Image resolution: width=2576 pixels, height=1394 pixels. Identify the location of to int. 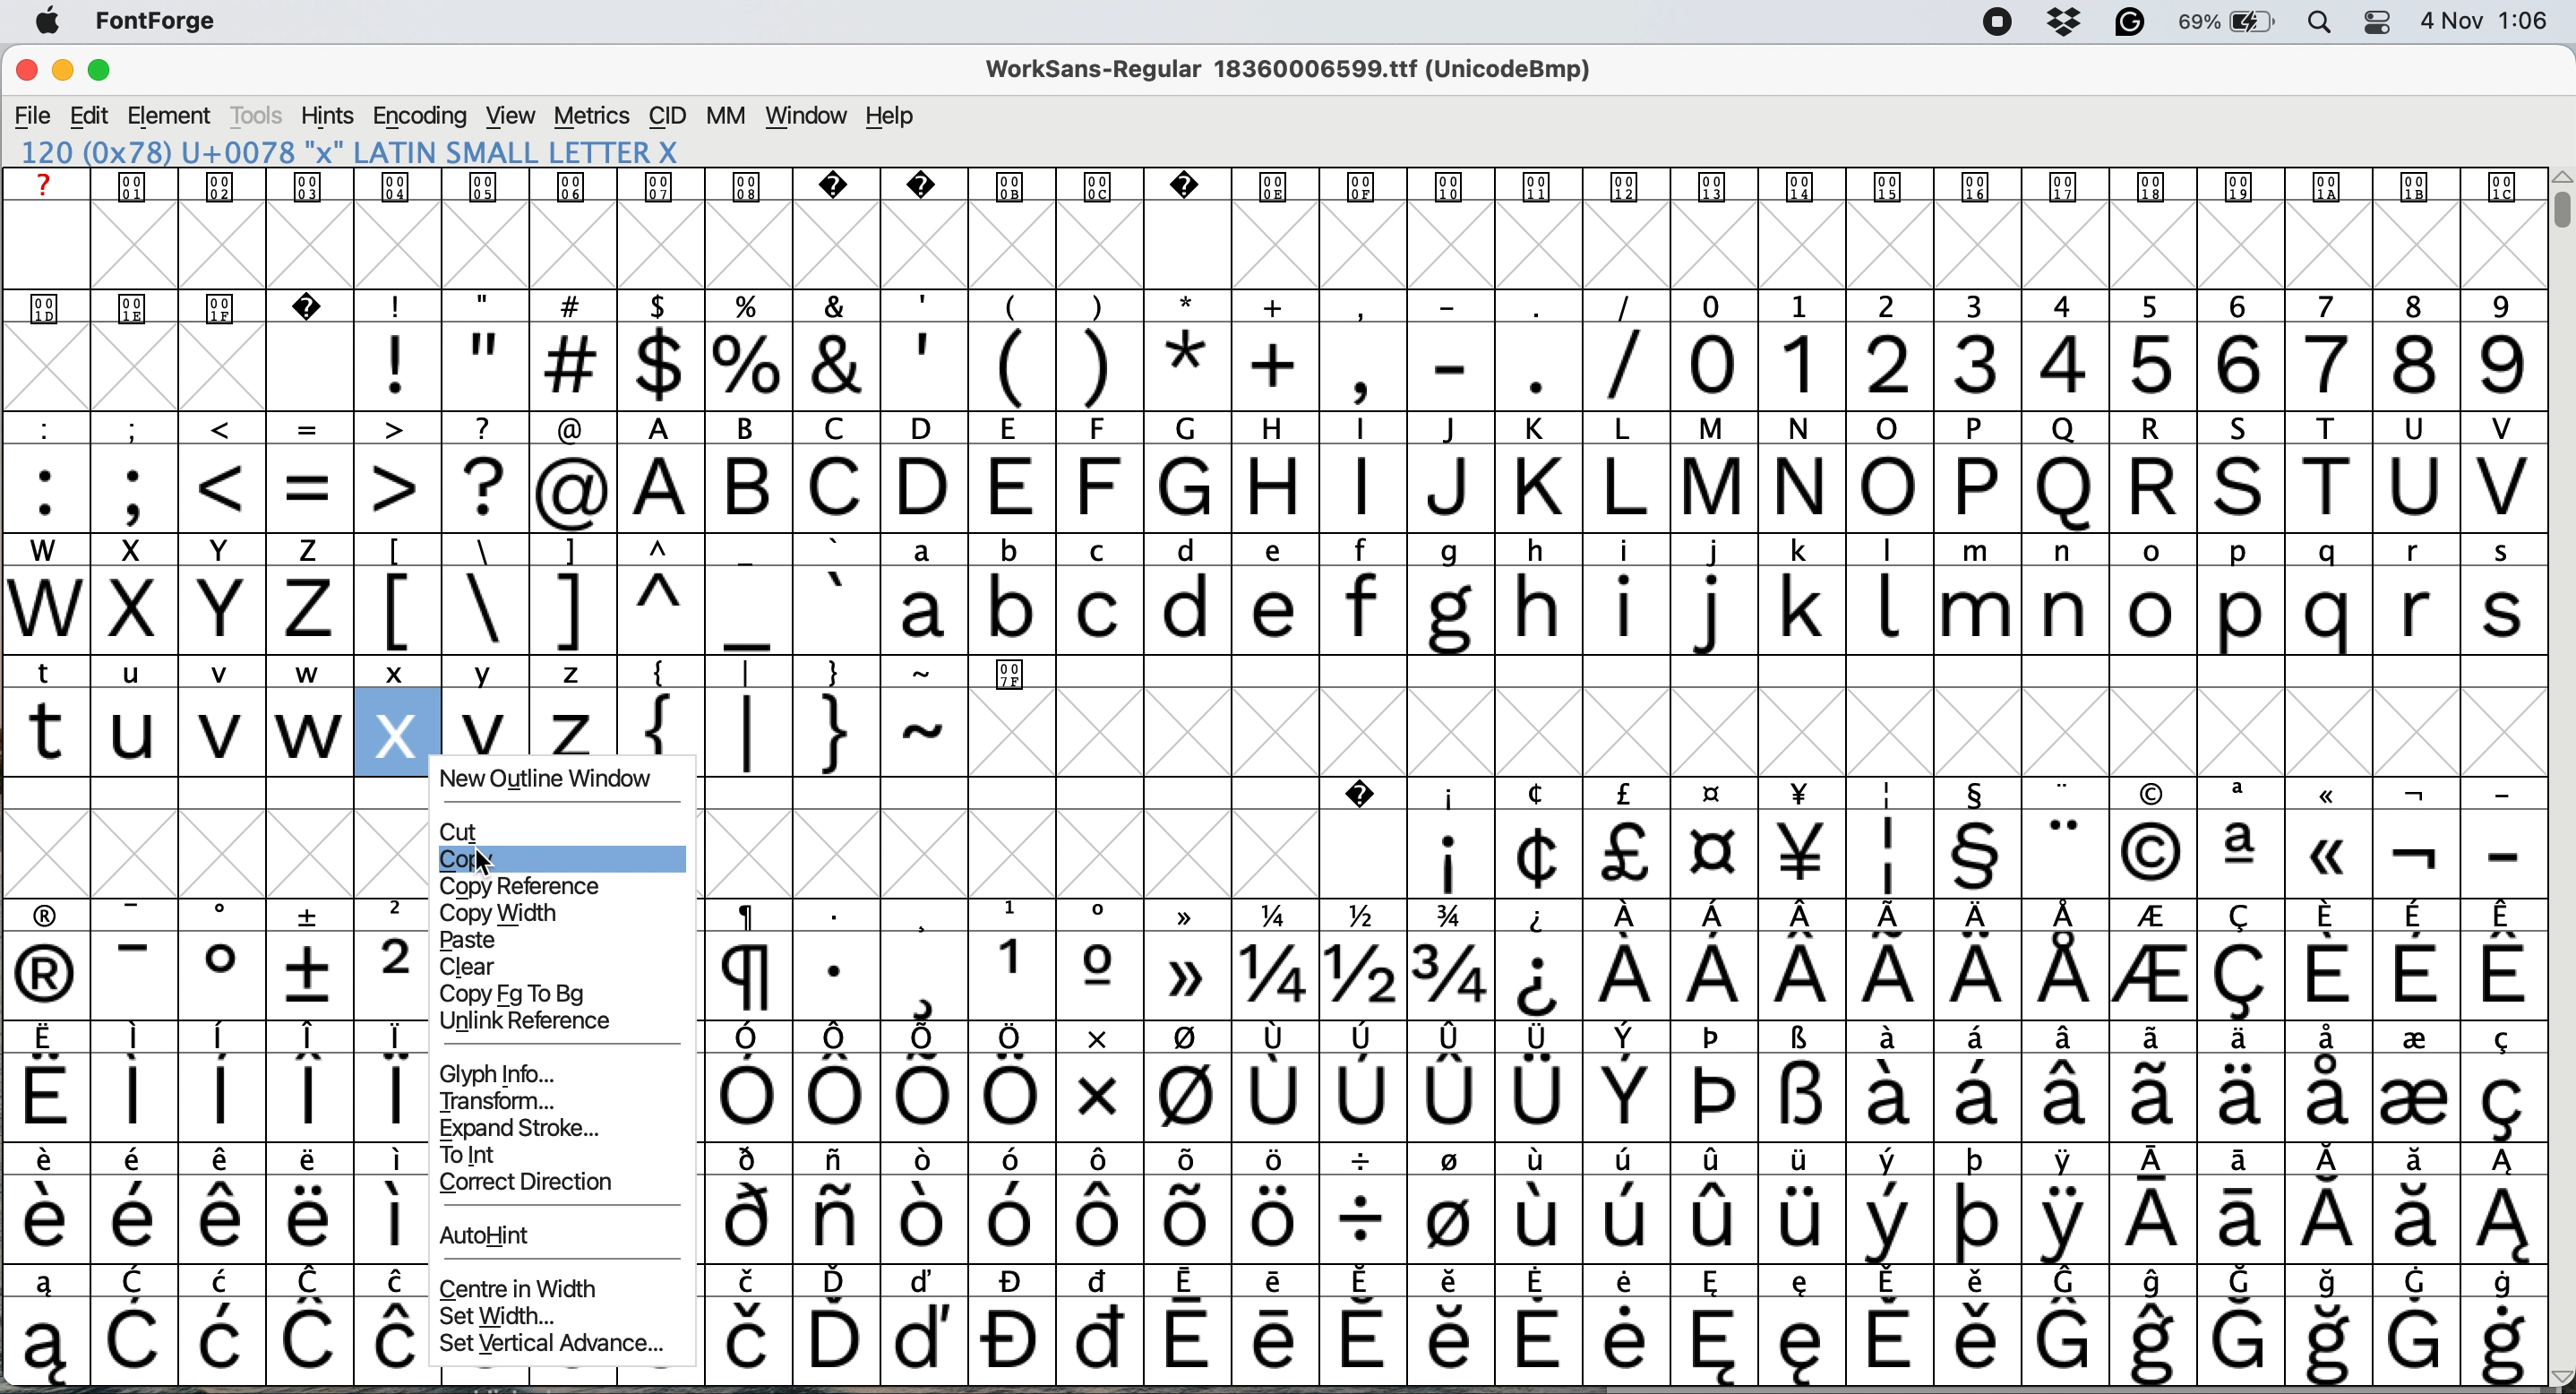
(485, 1153).